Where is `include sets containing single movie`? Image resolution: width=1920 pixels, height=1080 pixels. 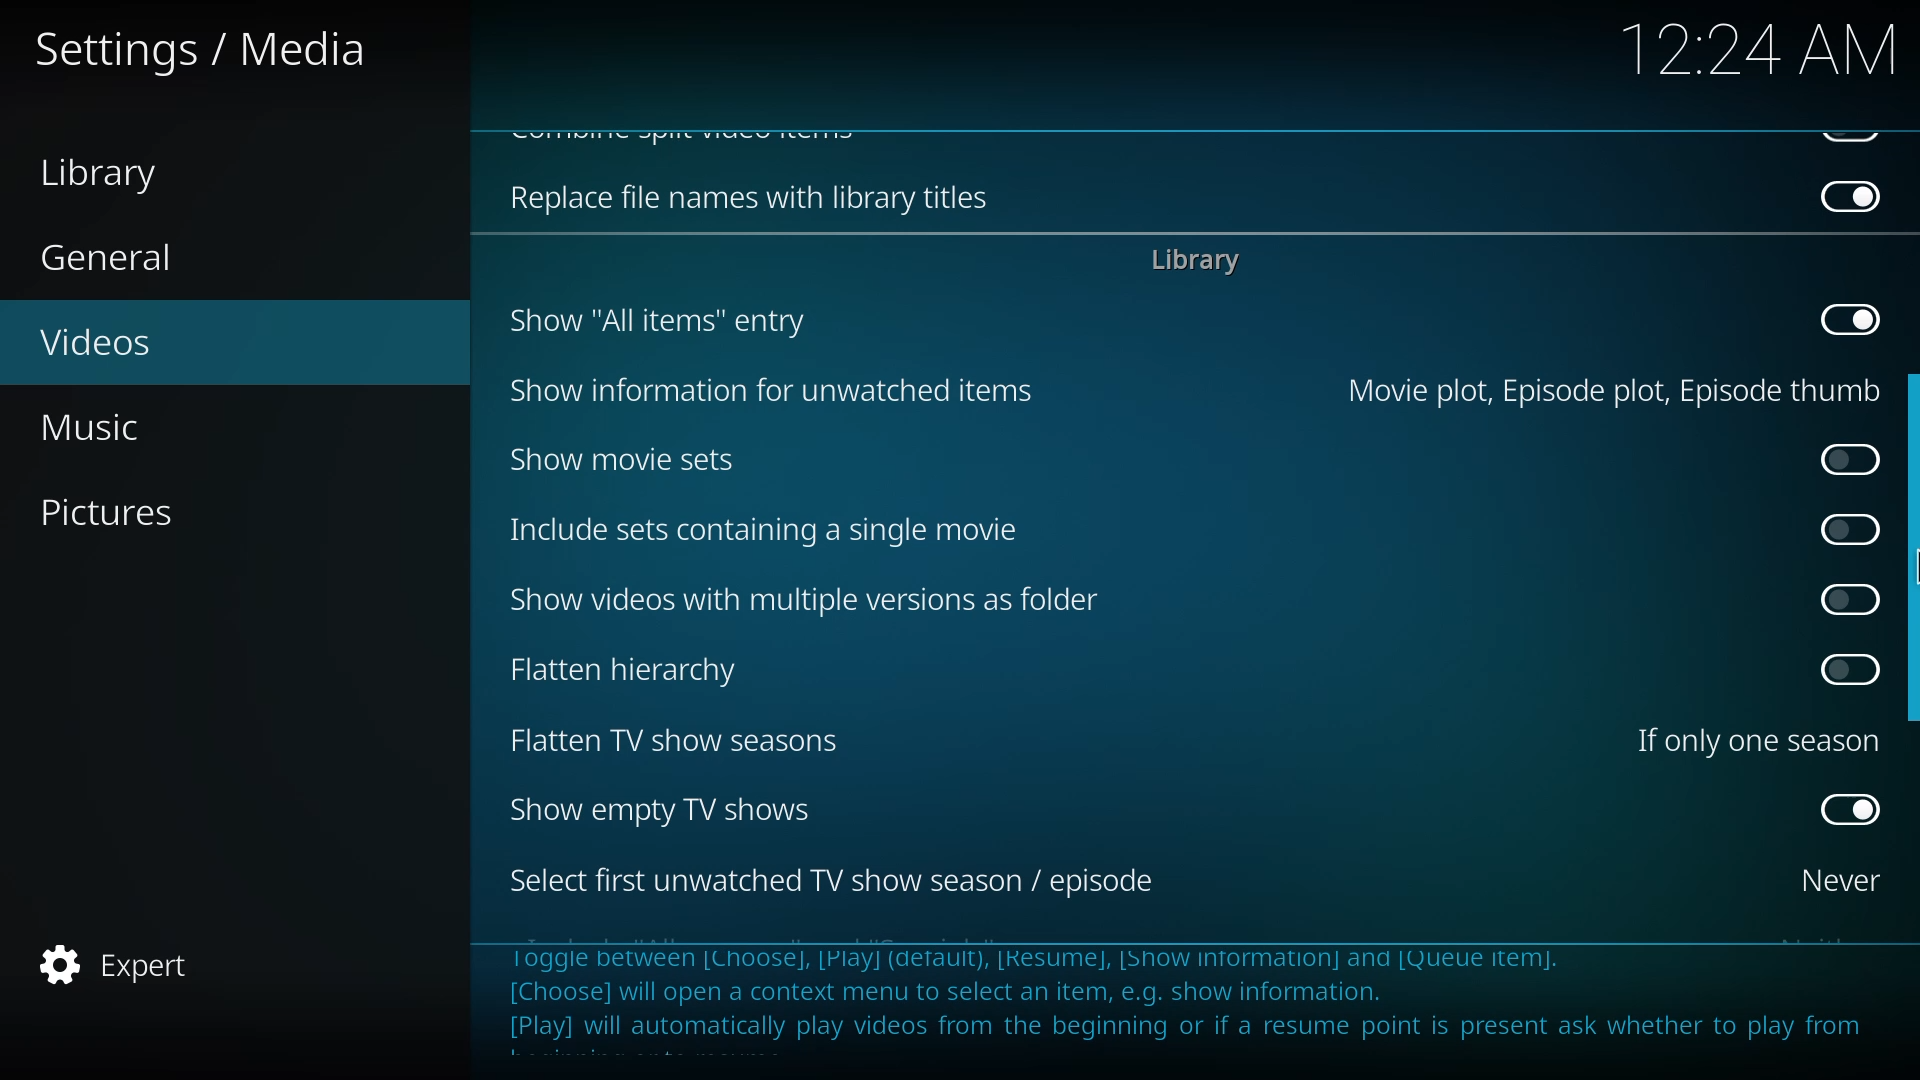
include sets containing single movie is located at coordinates (752, 532).